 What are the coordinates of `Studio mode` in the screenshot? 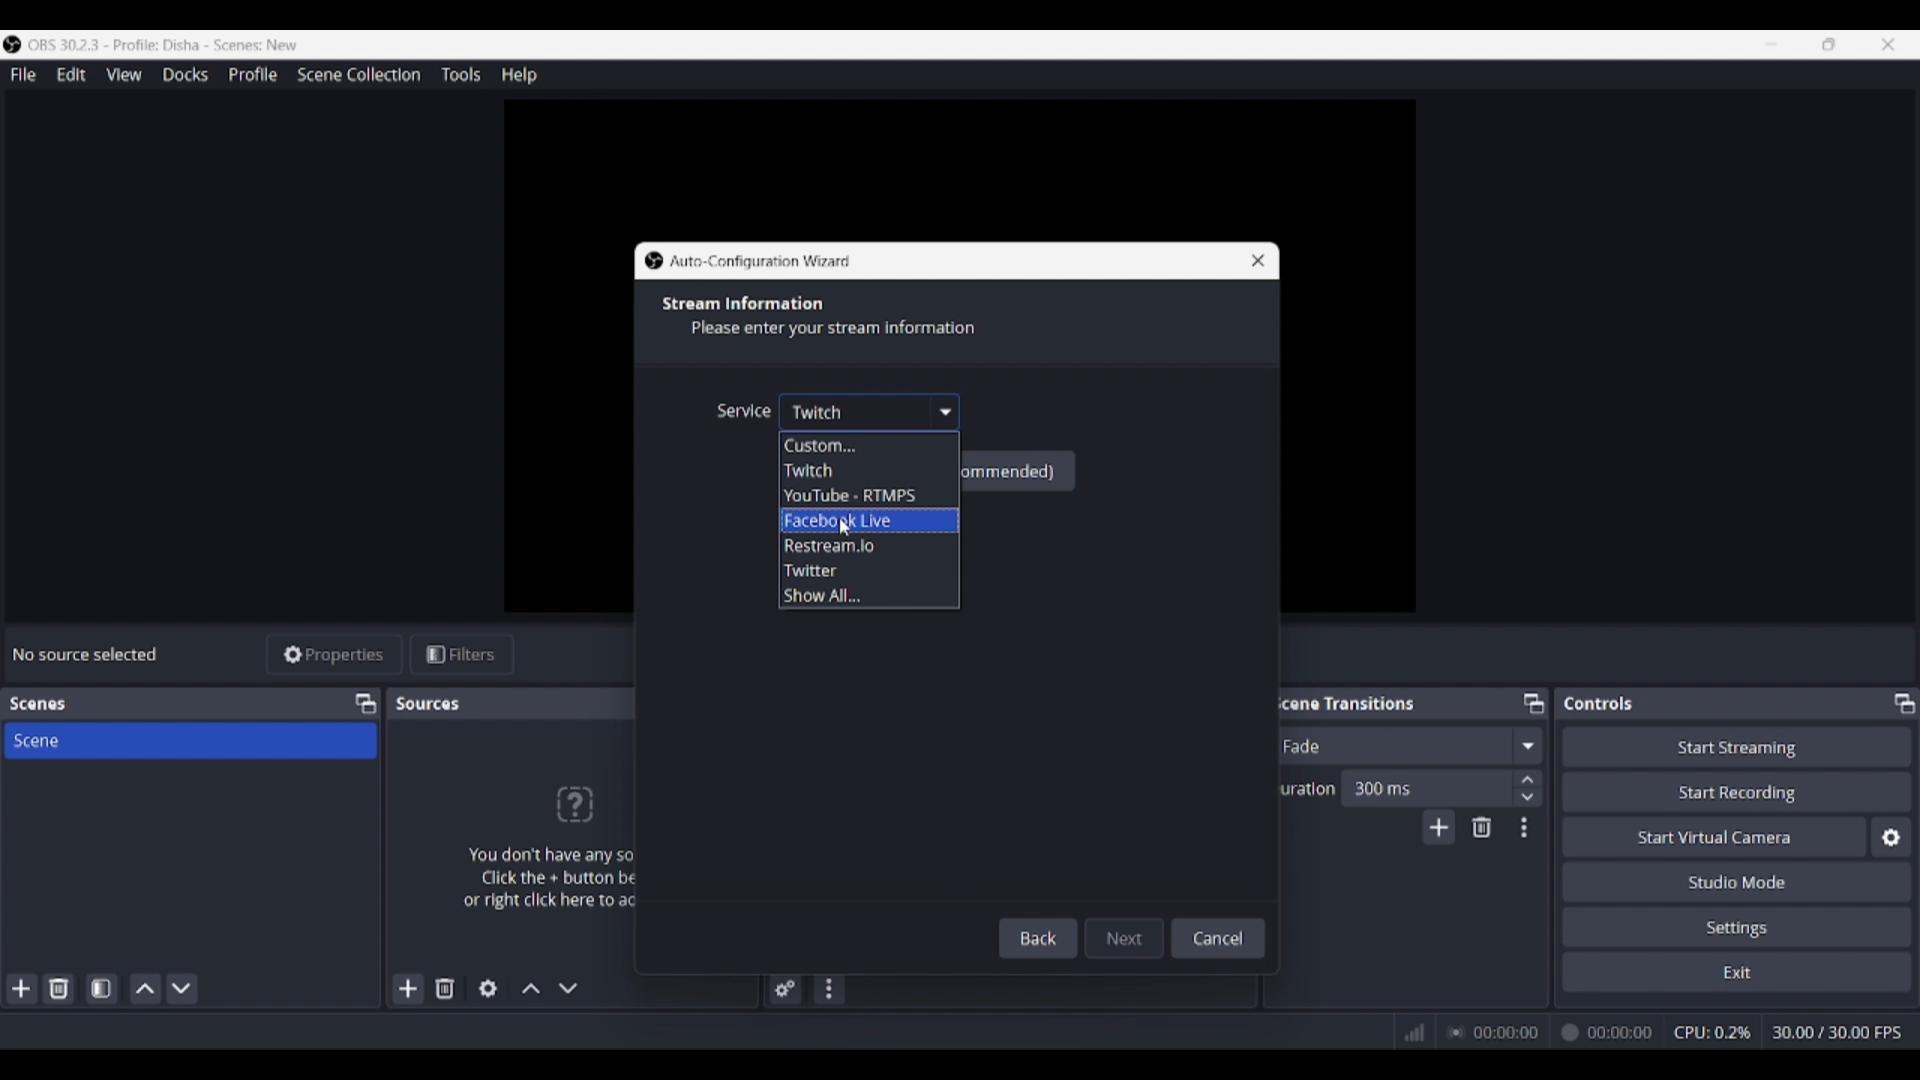 It's located at (1737, 881).